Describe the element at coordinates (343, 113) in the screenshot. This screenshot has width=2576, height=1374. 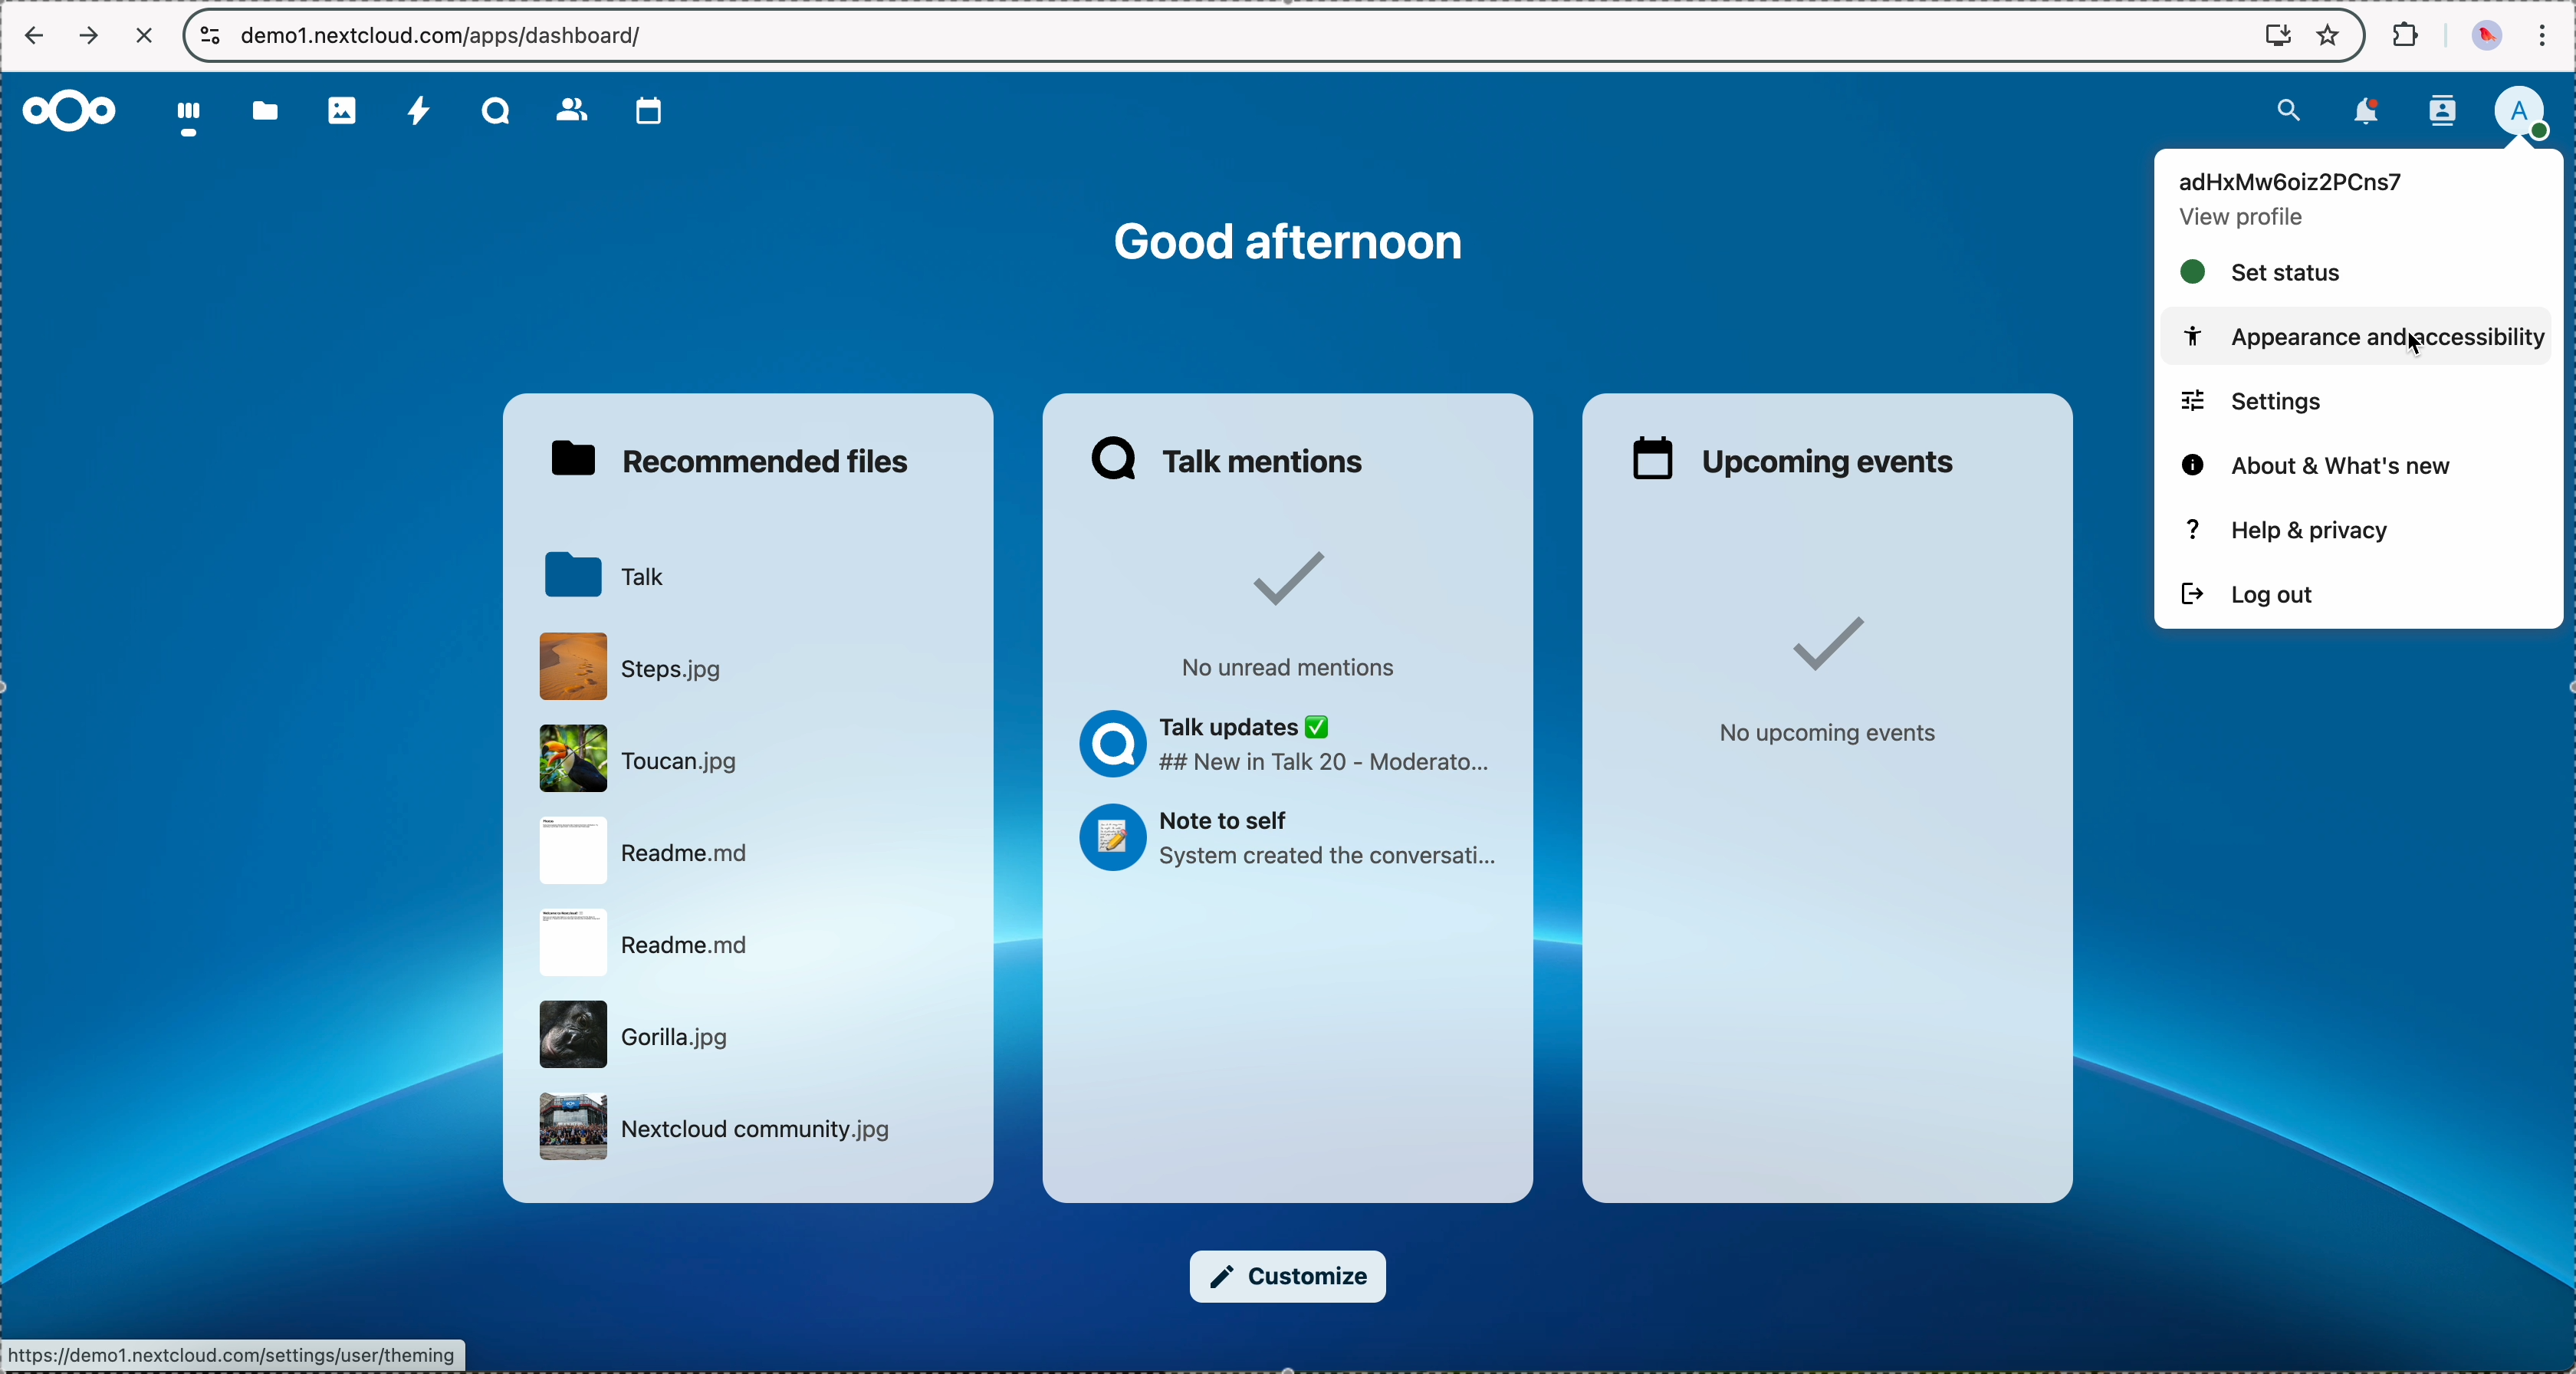
I see `photos` at that location.